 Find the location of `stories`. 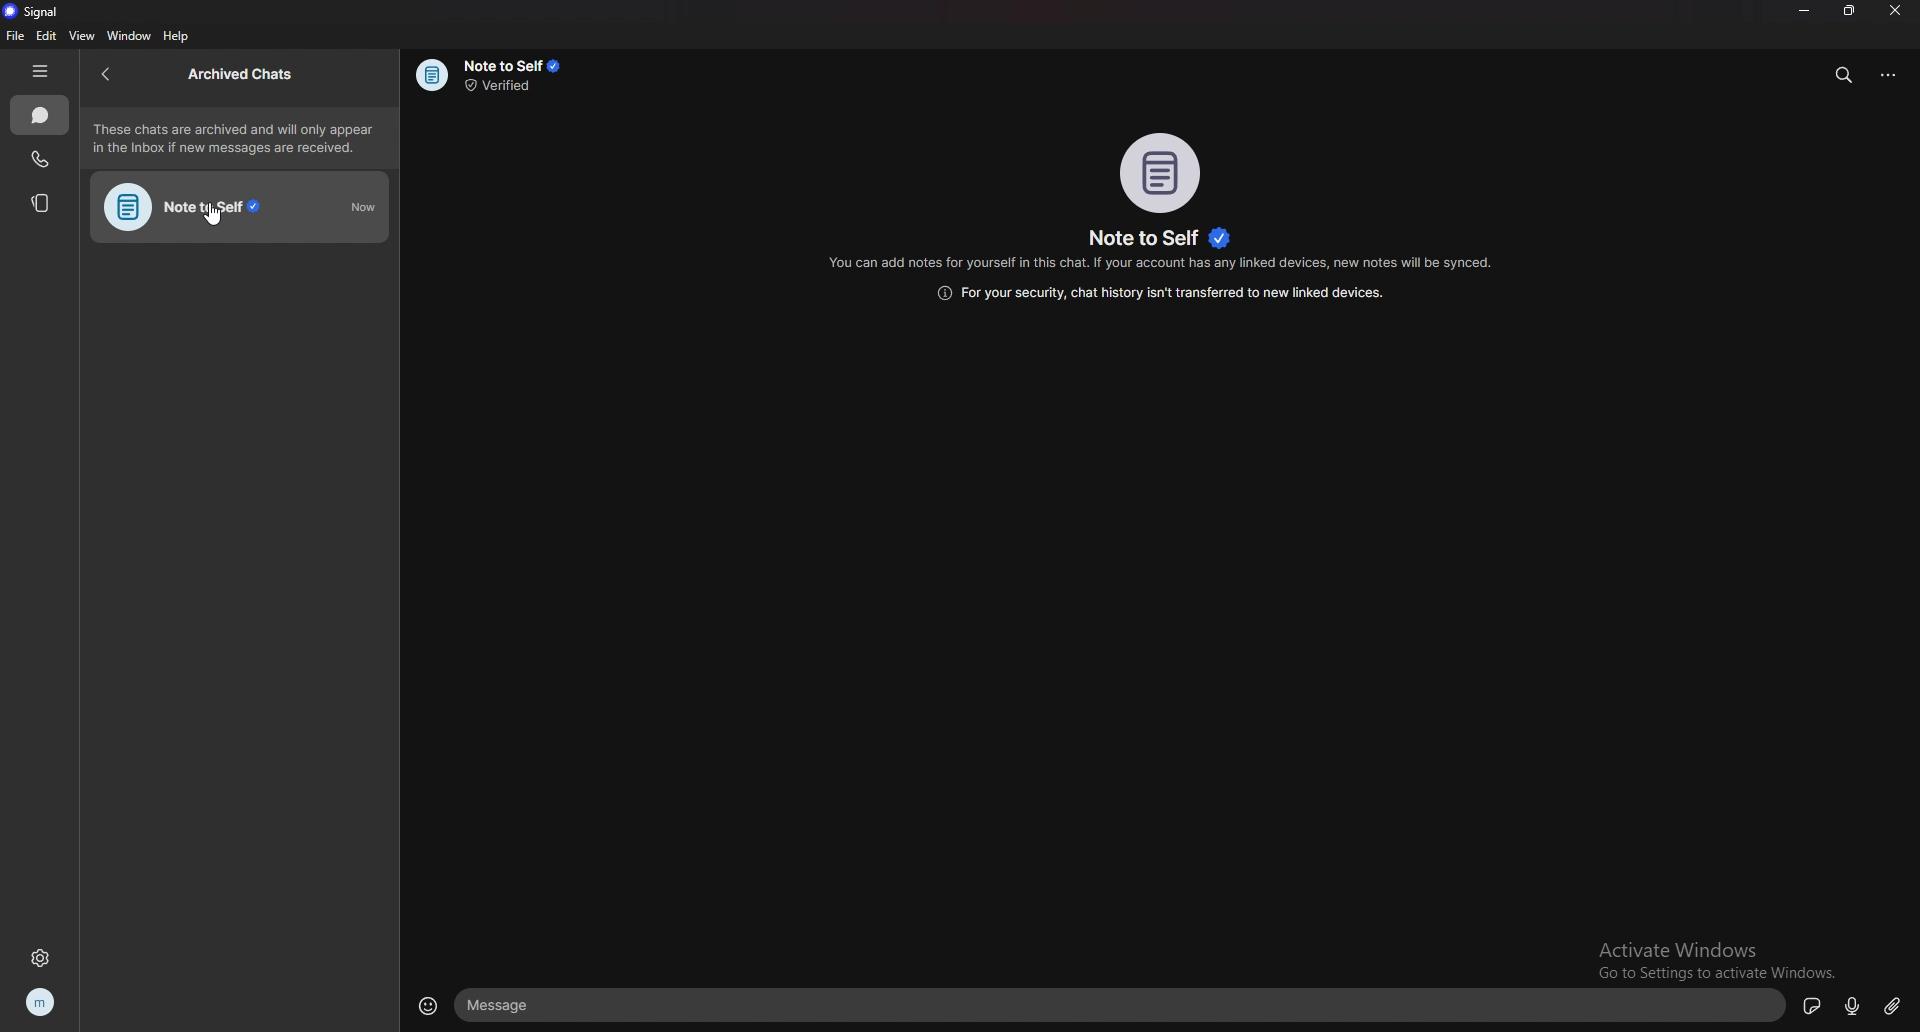

stories is located at coordinates (39, 202).